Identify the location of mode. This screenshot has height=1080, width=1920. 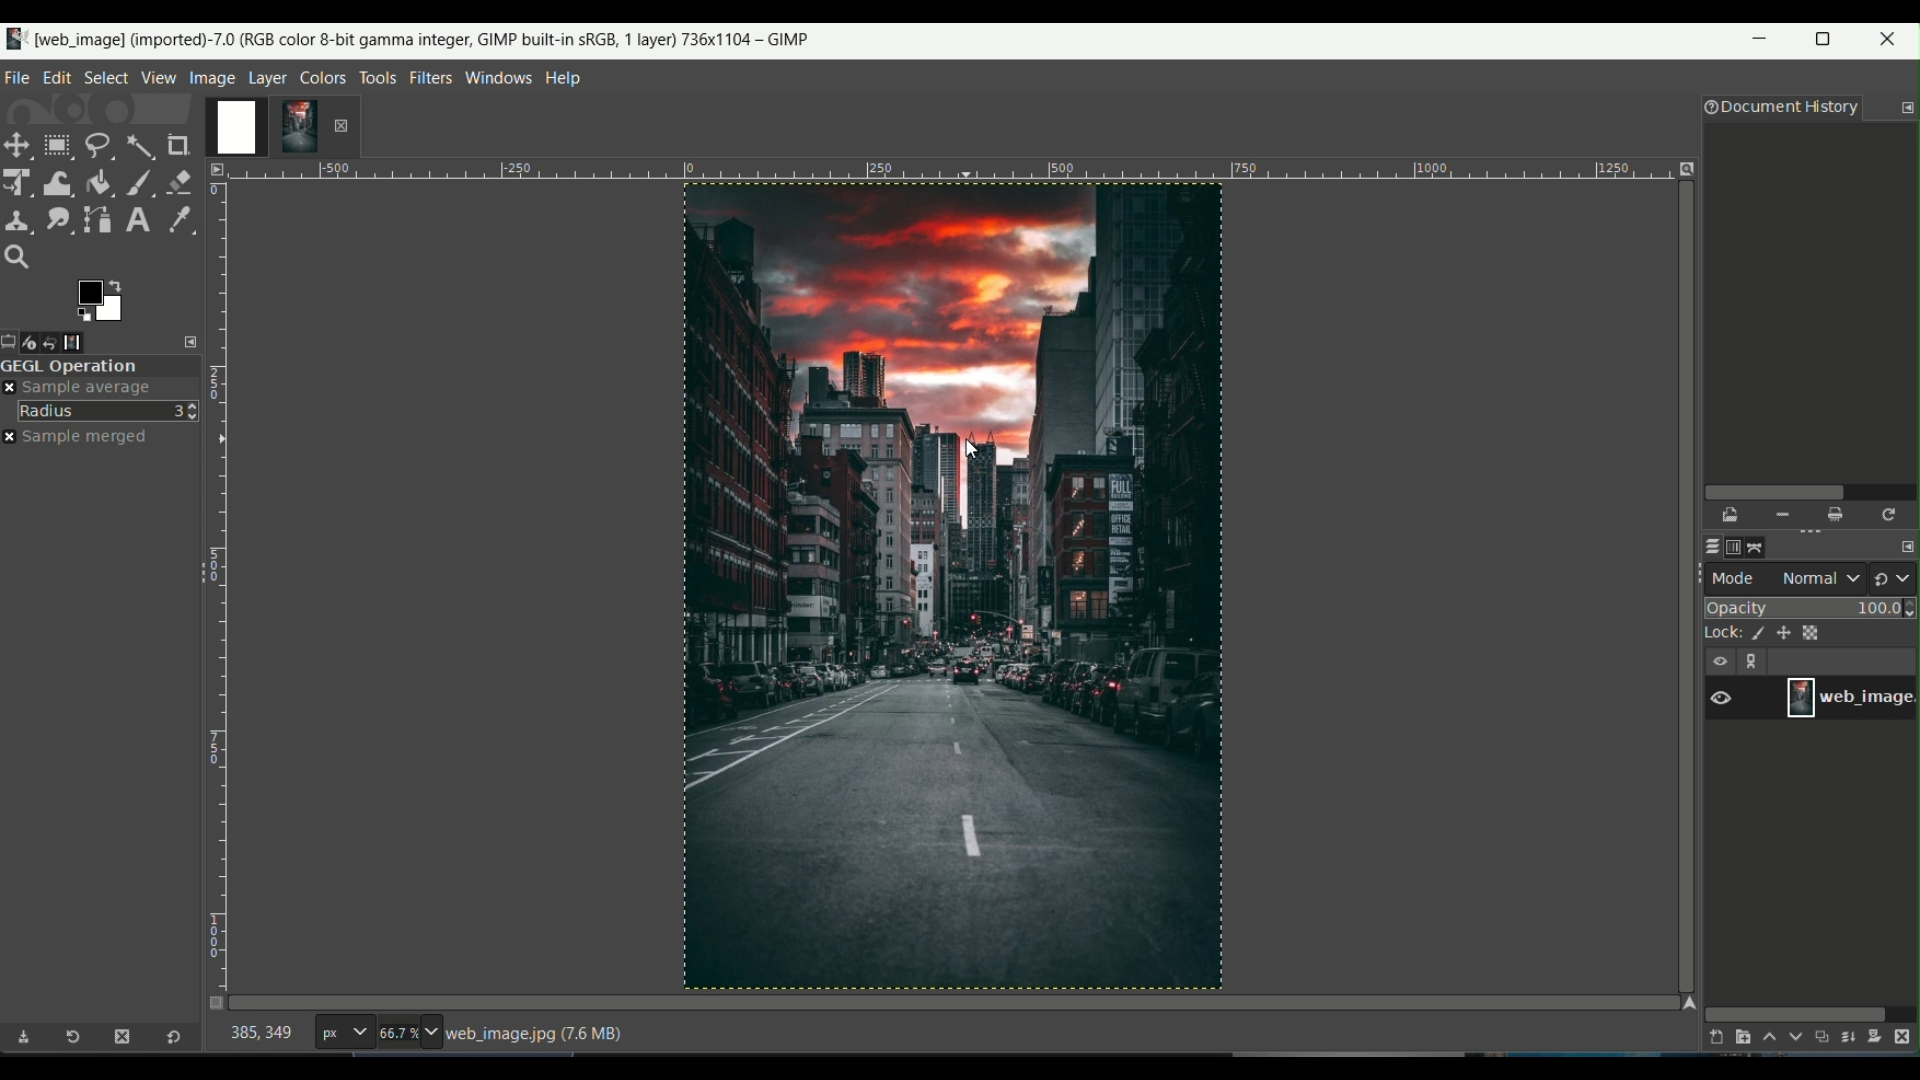
(1787, 578).